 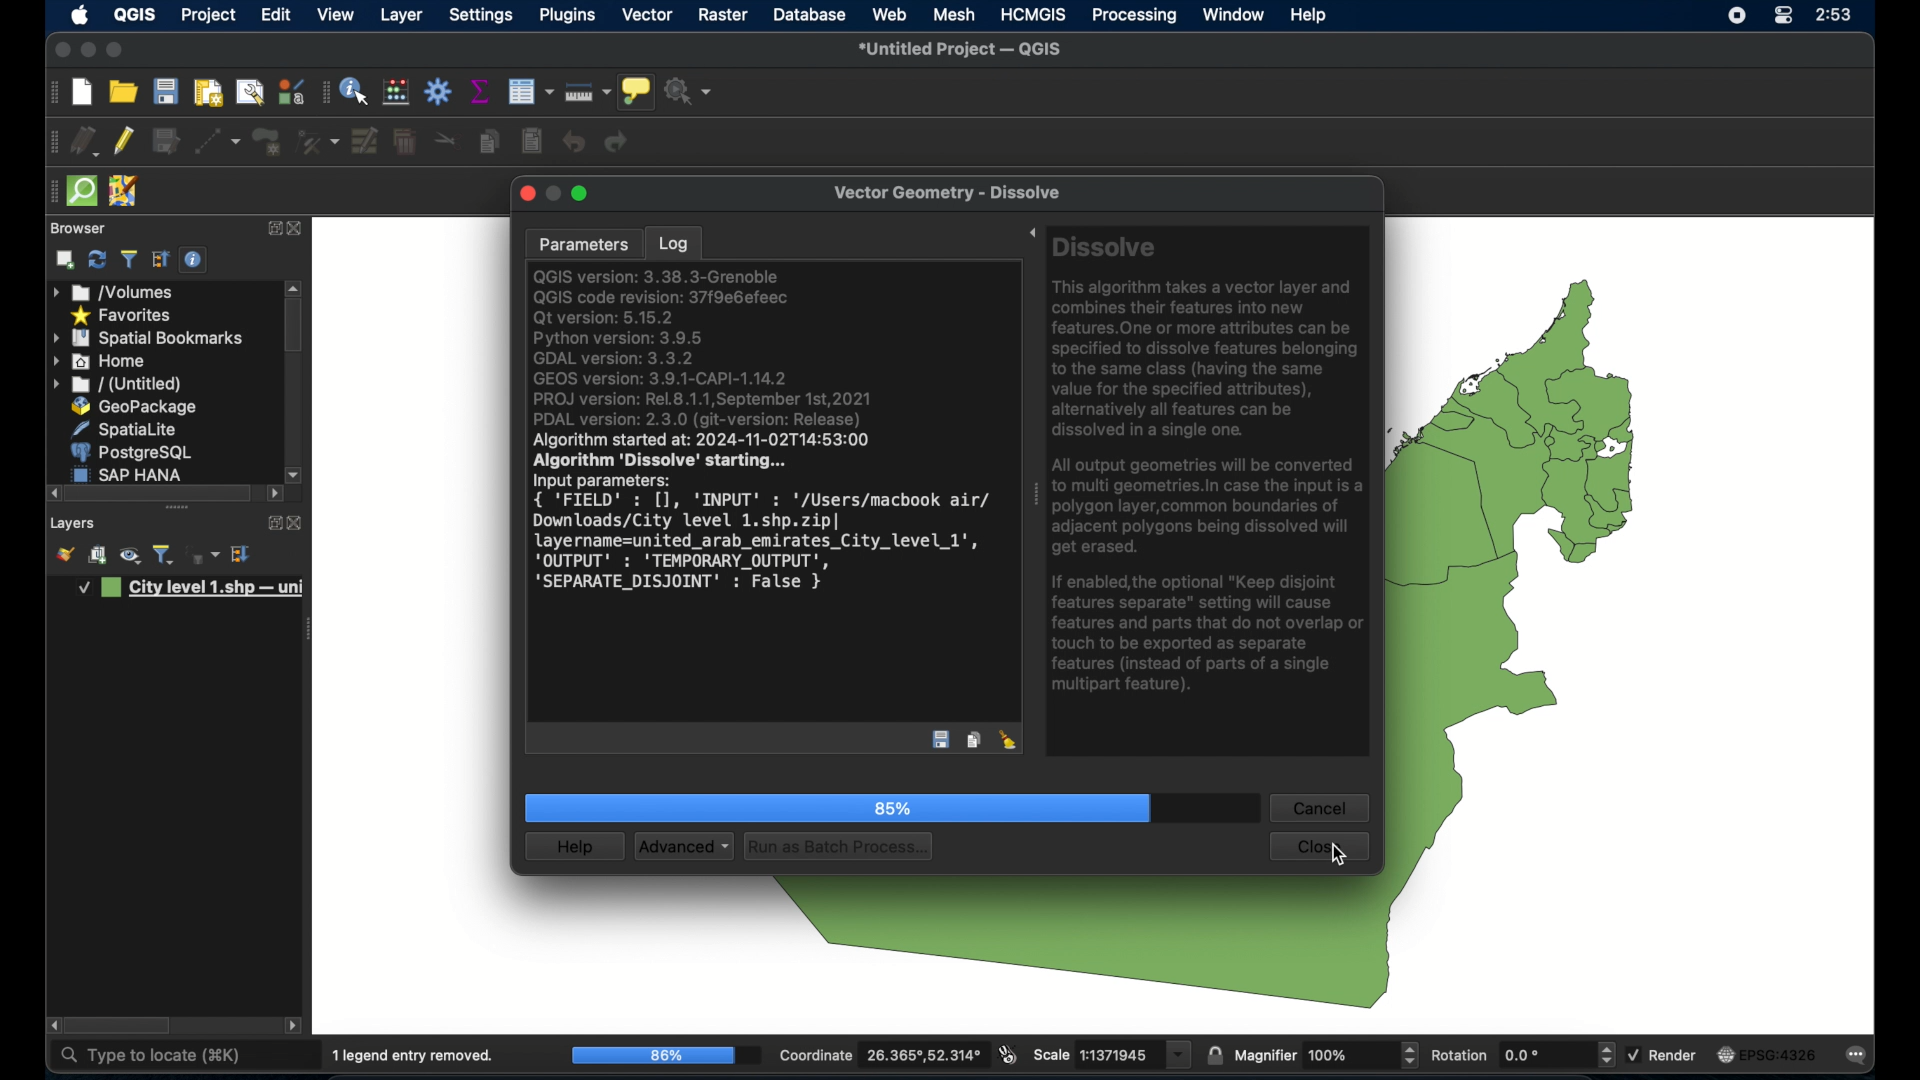 I want to click on time, so click(x=1835, y=16).